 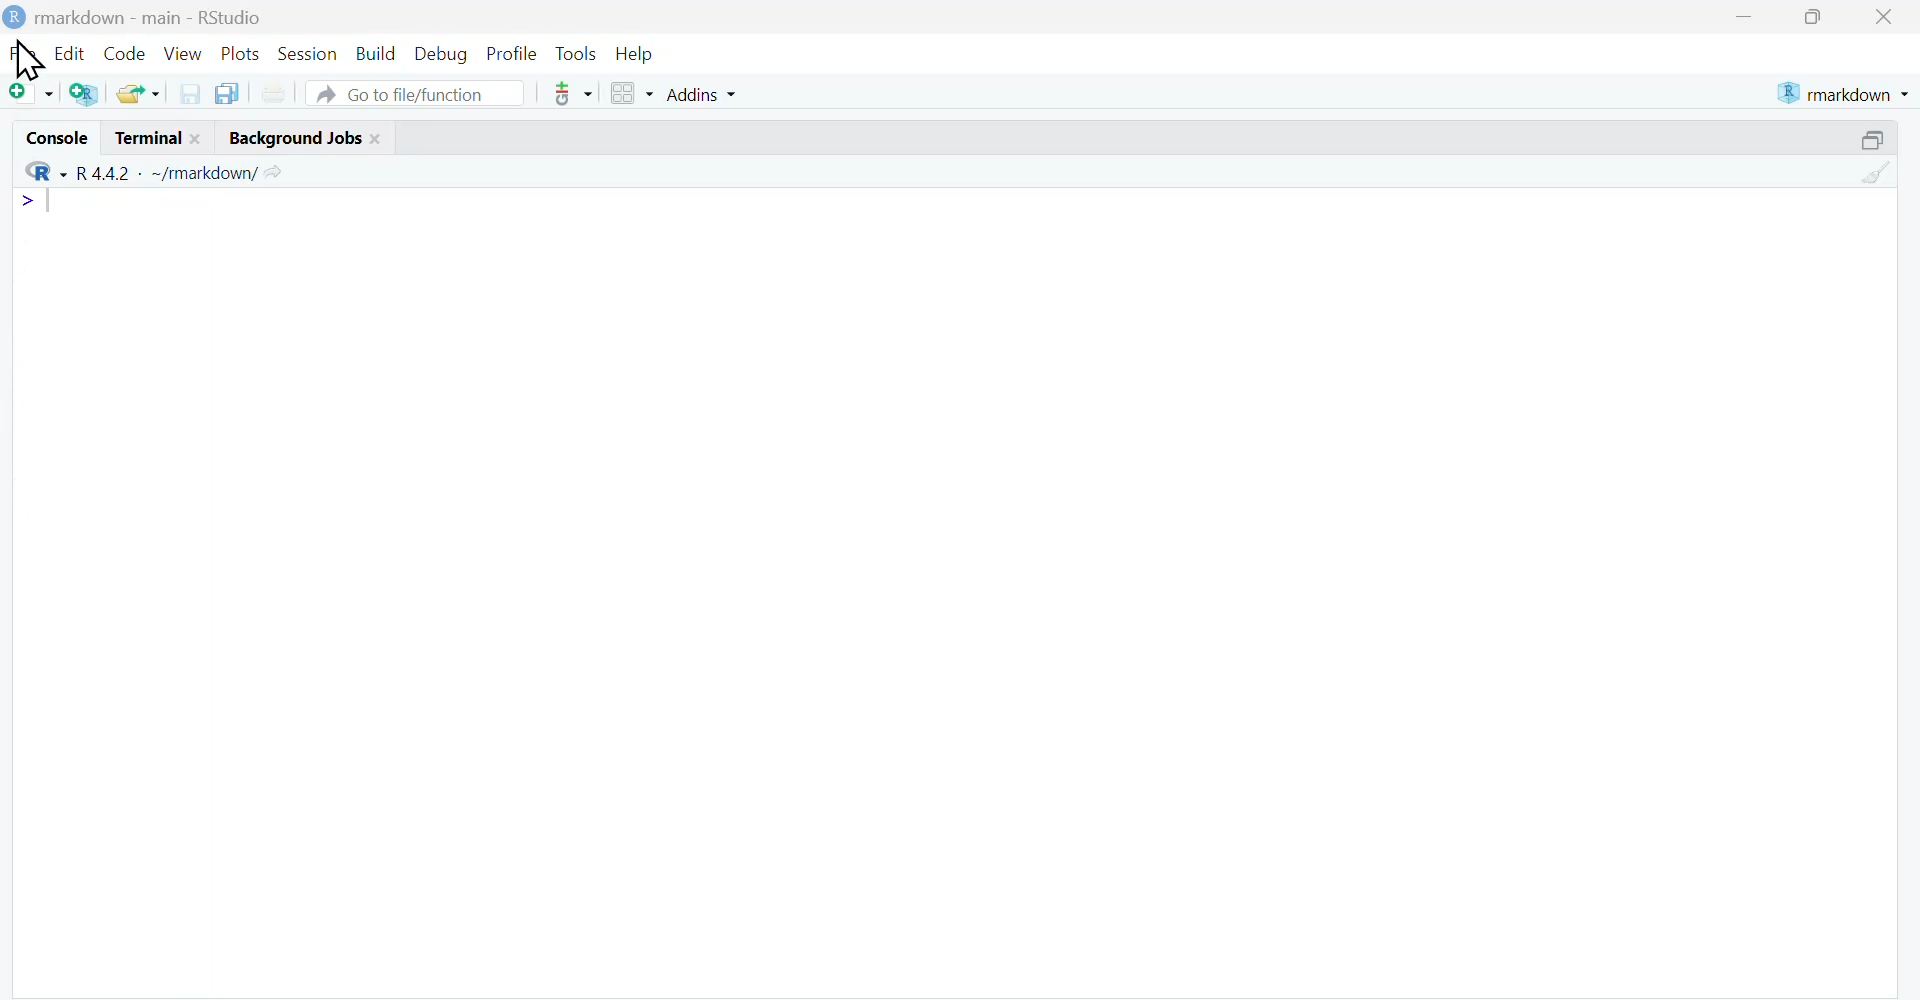 I want to click on git commit, so click(x=570, y=93).